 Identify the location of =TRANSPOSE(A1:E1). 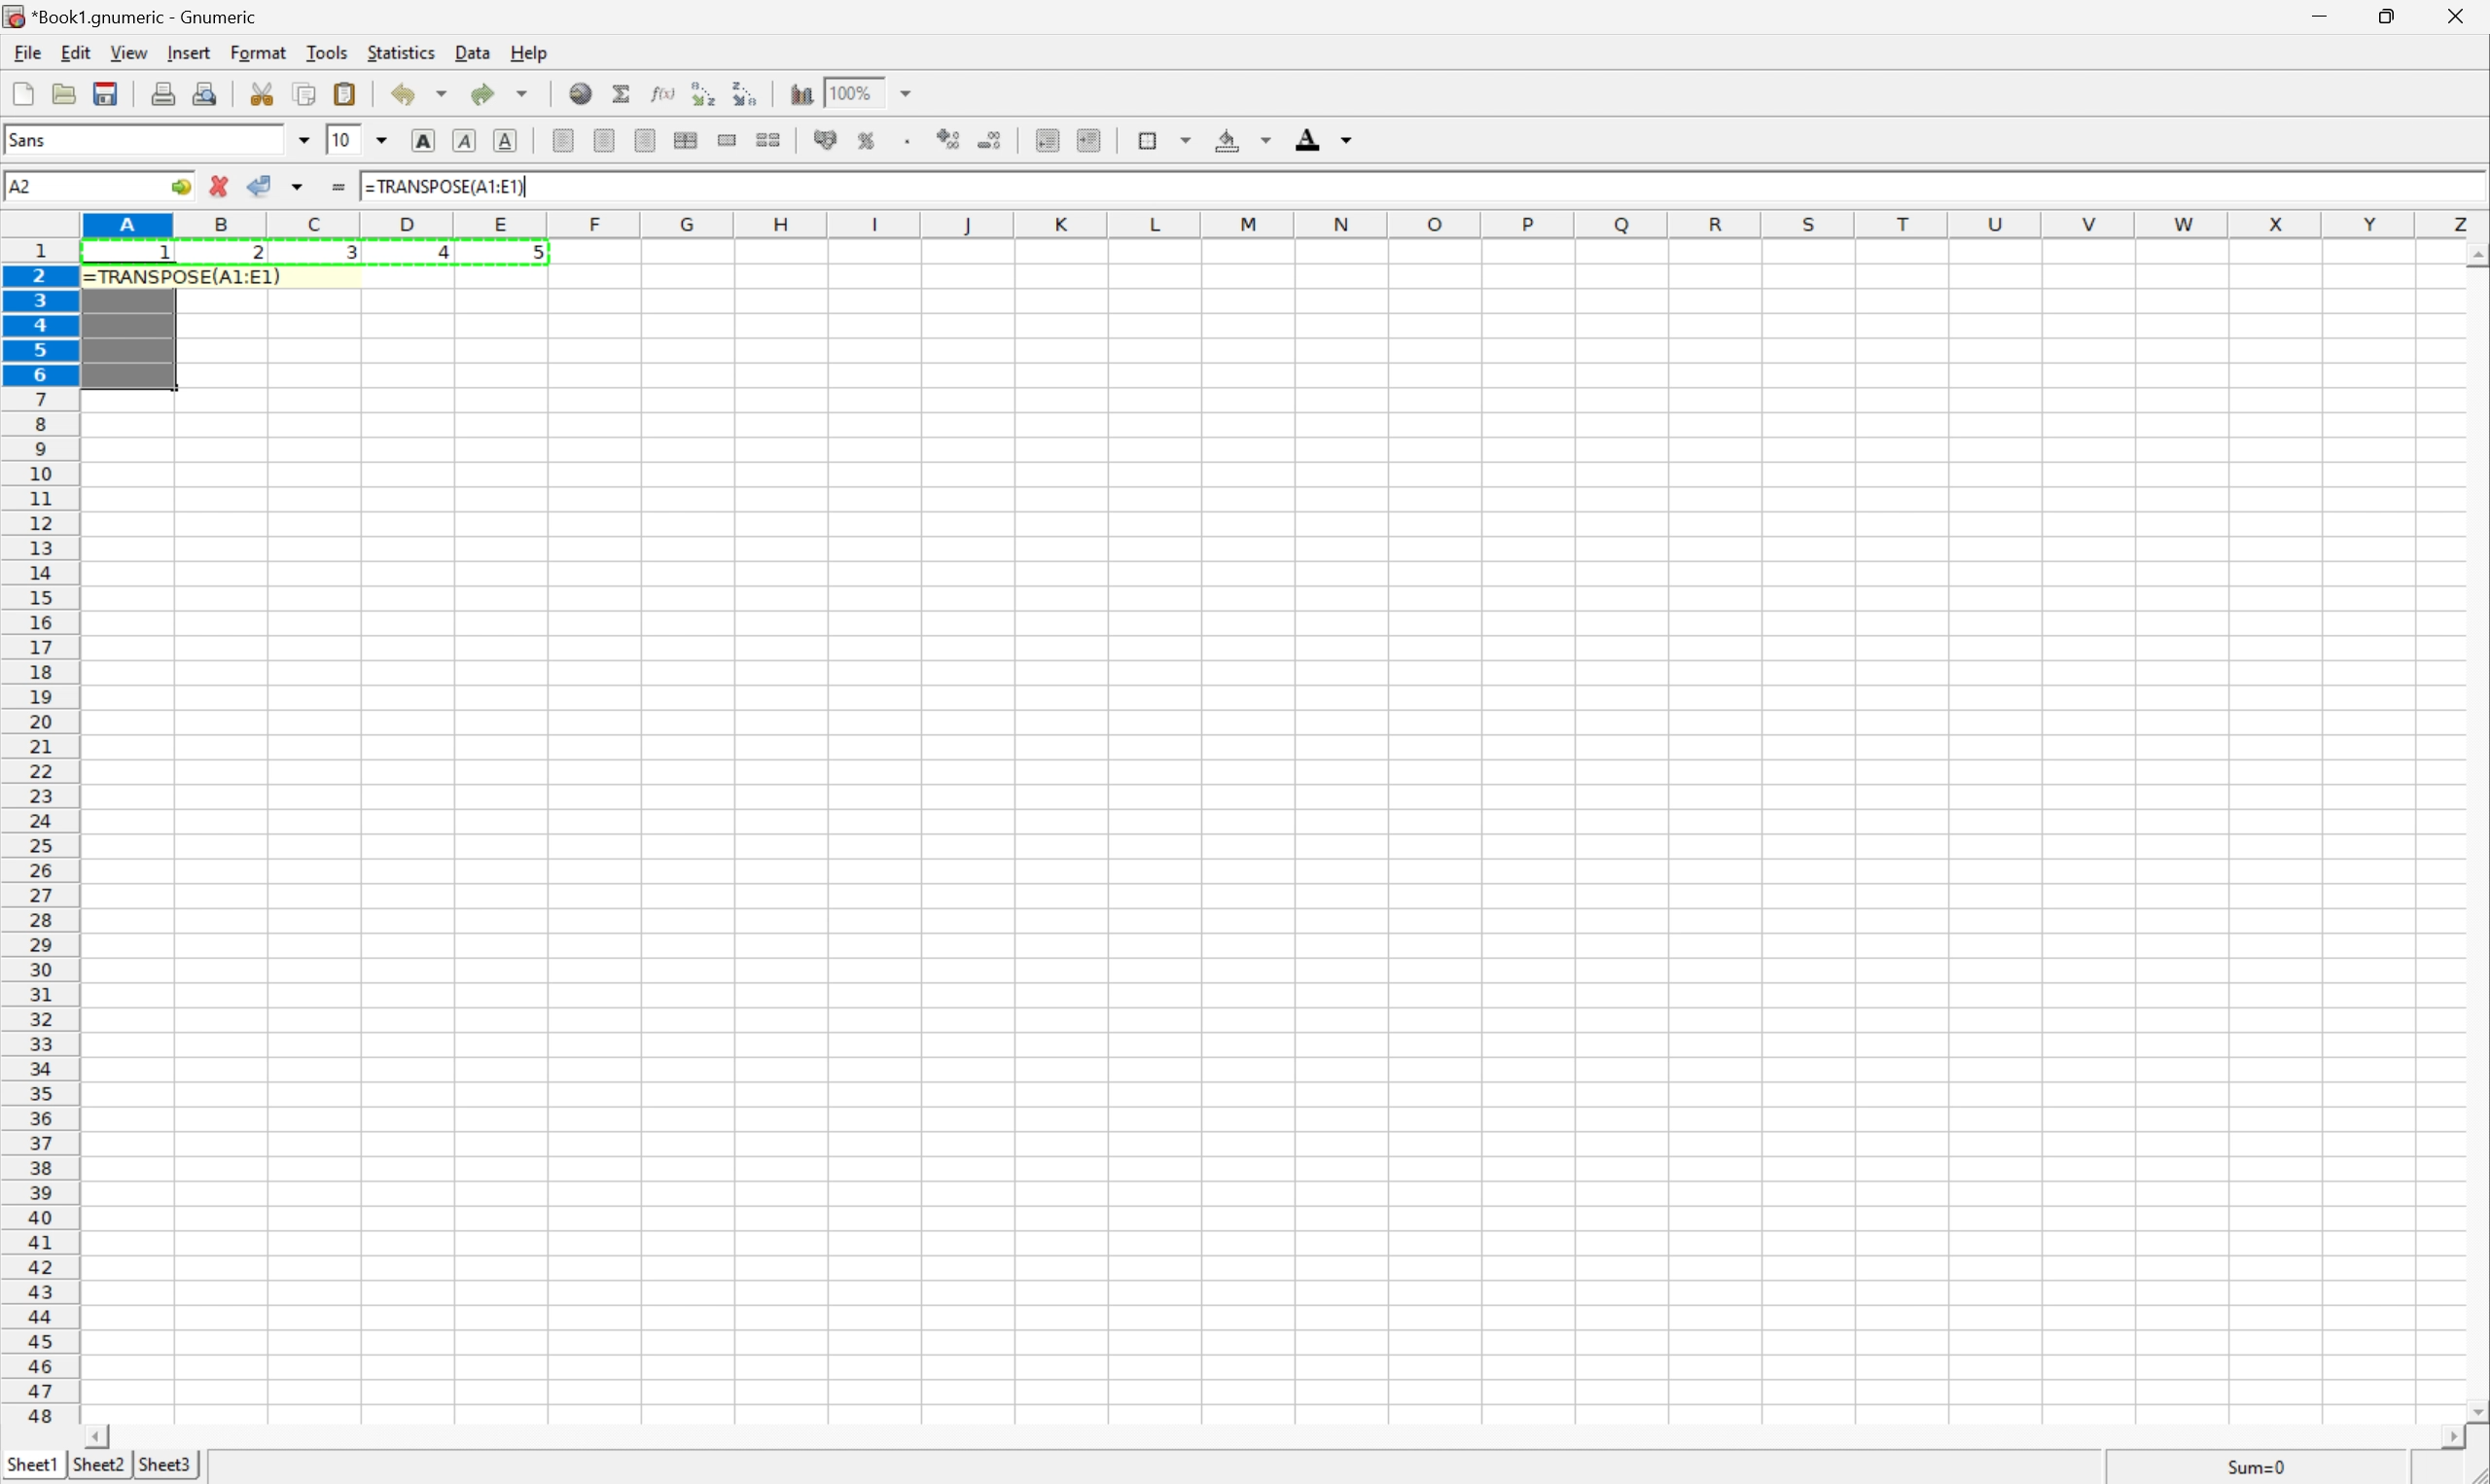
(185, 277).